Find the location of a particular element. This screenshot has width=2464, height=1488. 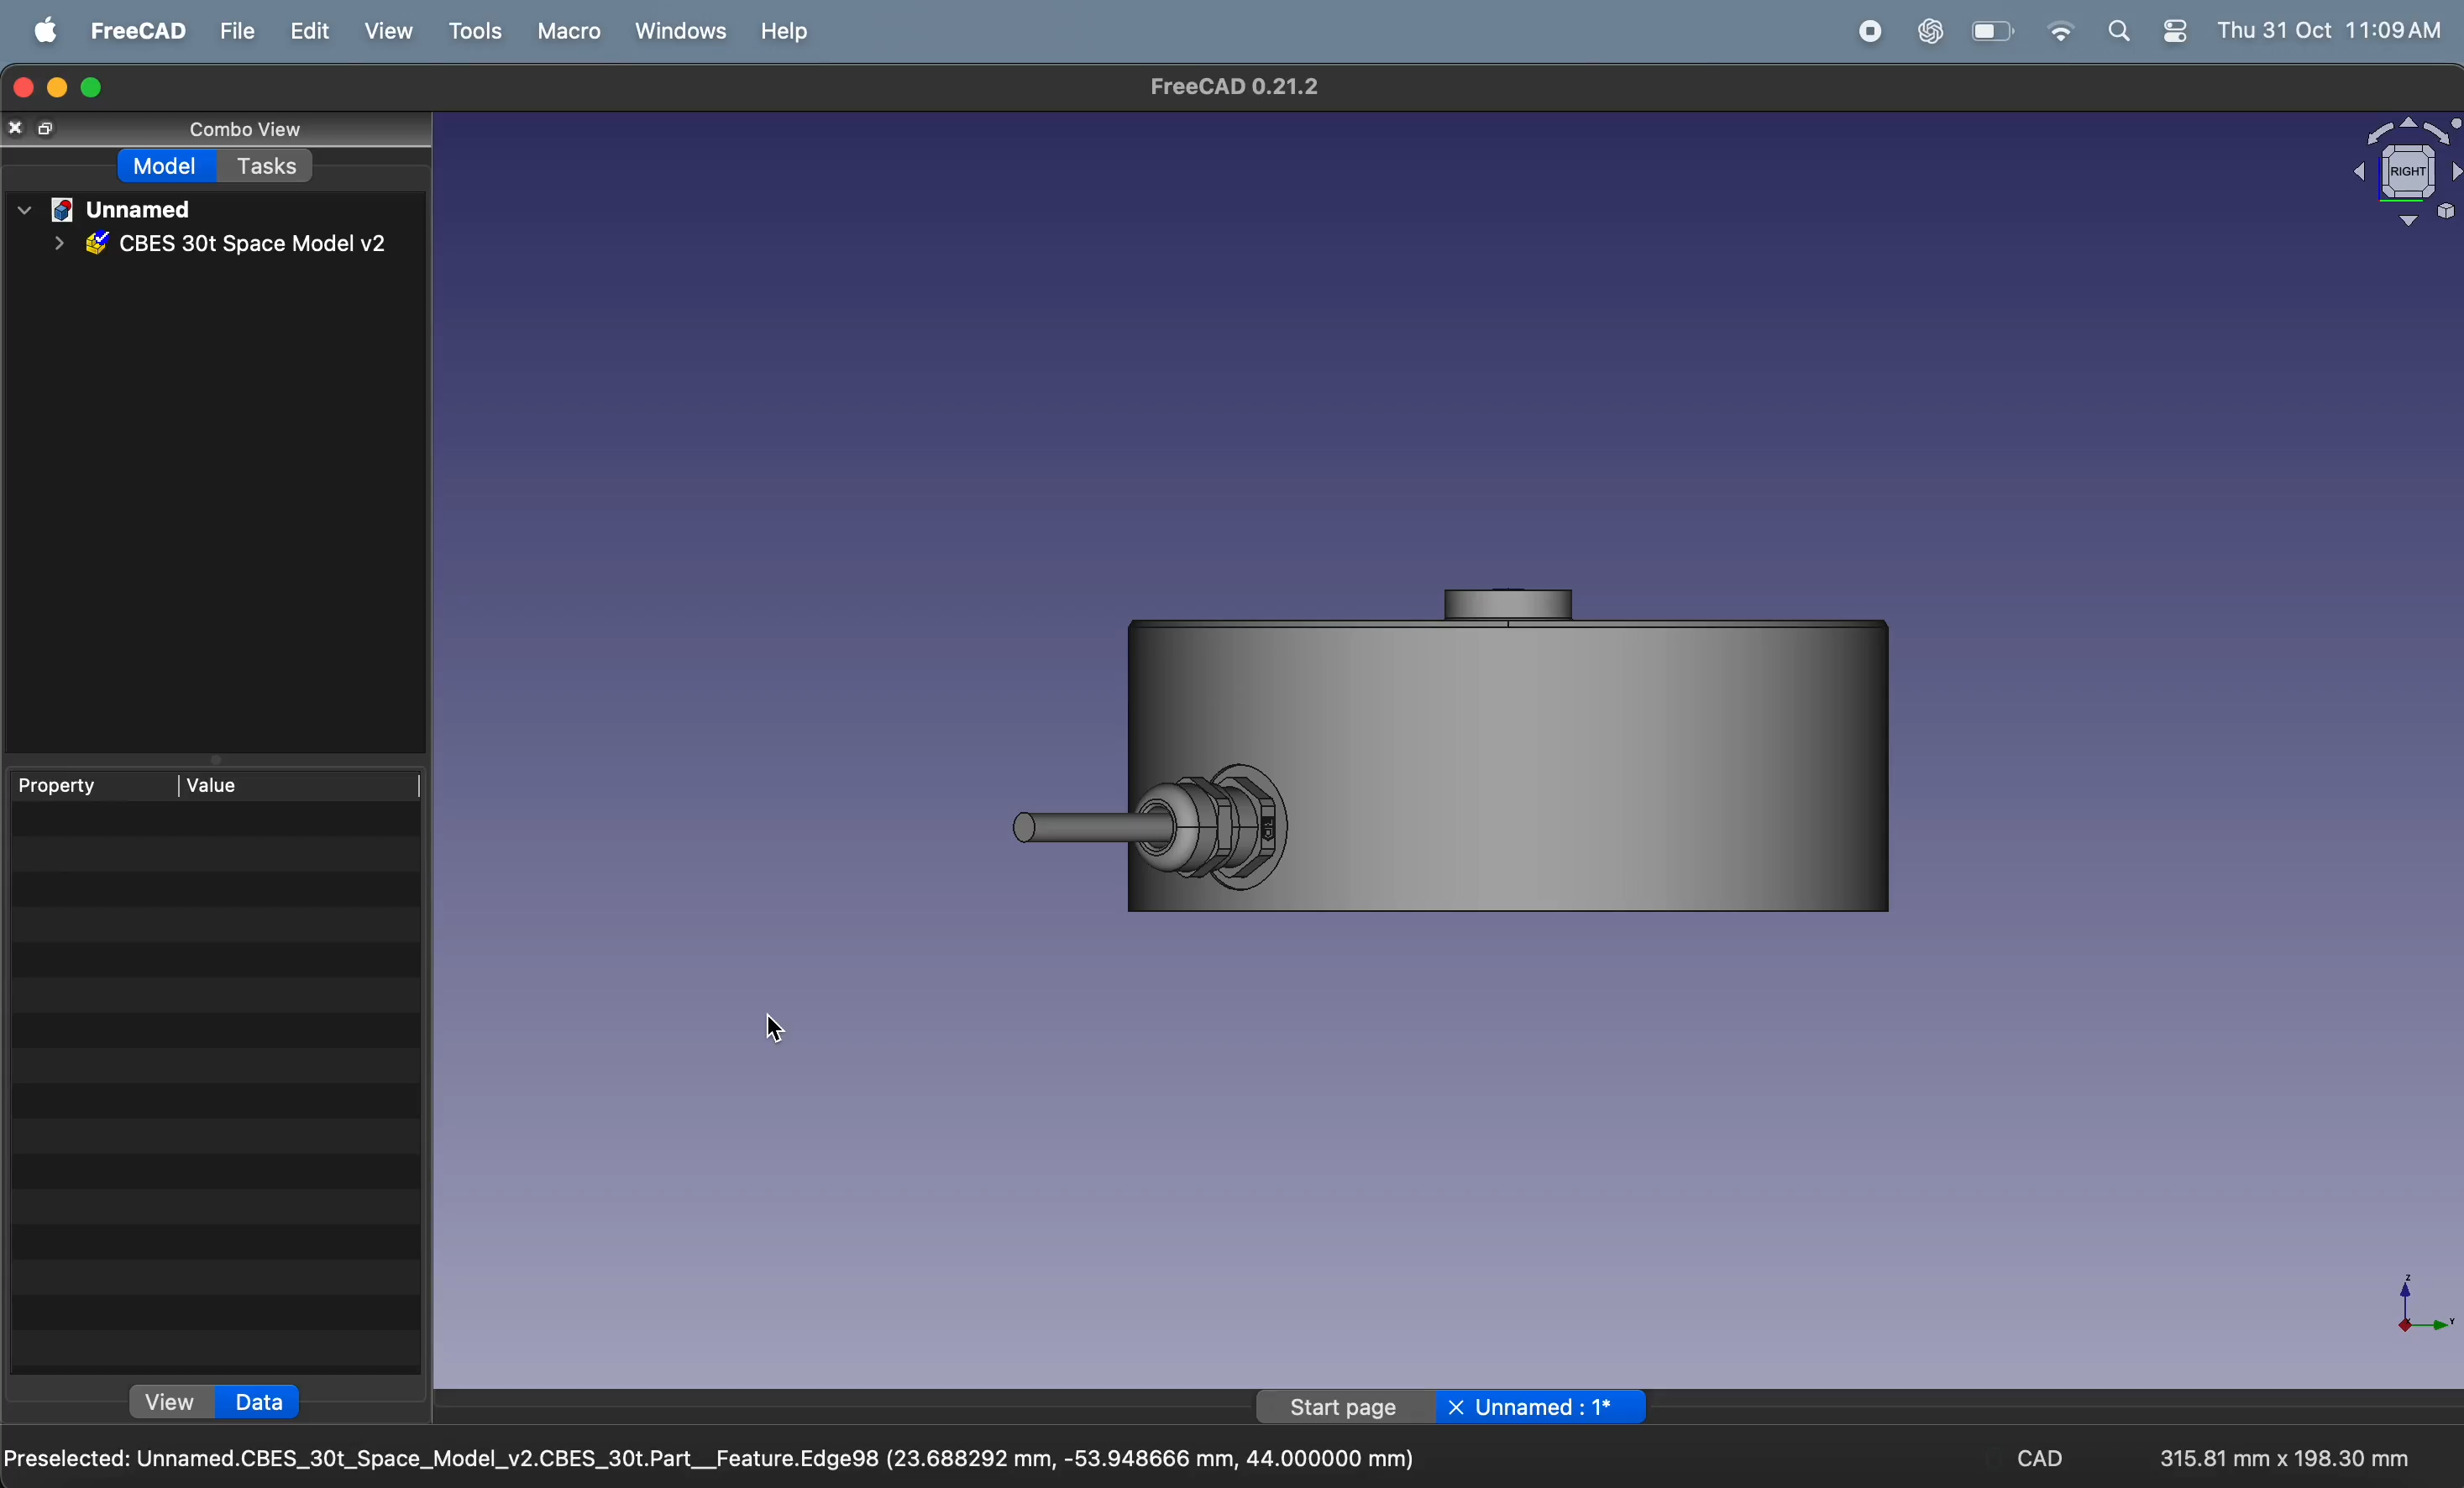

unnamed is located at coordinates (119, 208).